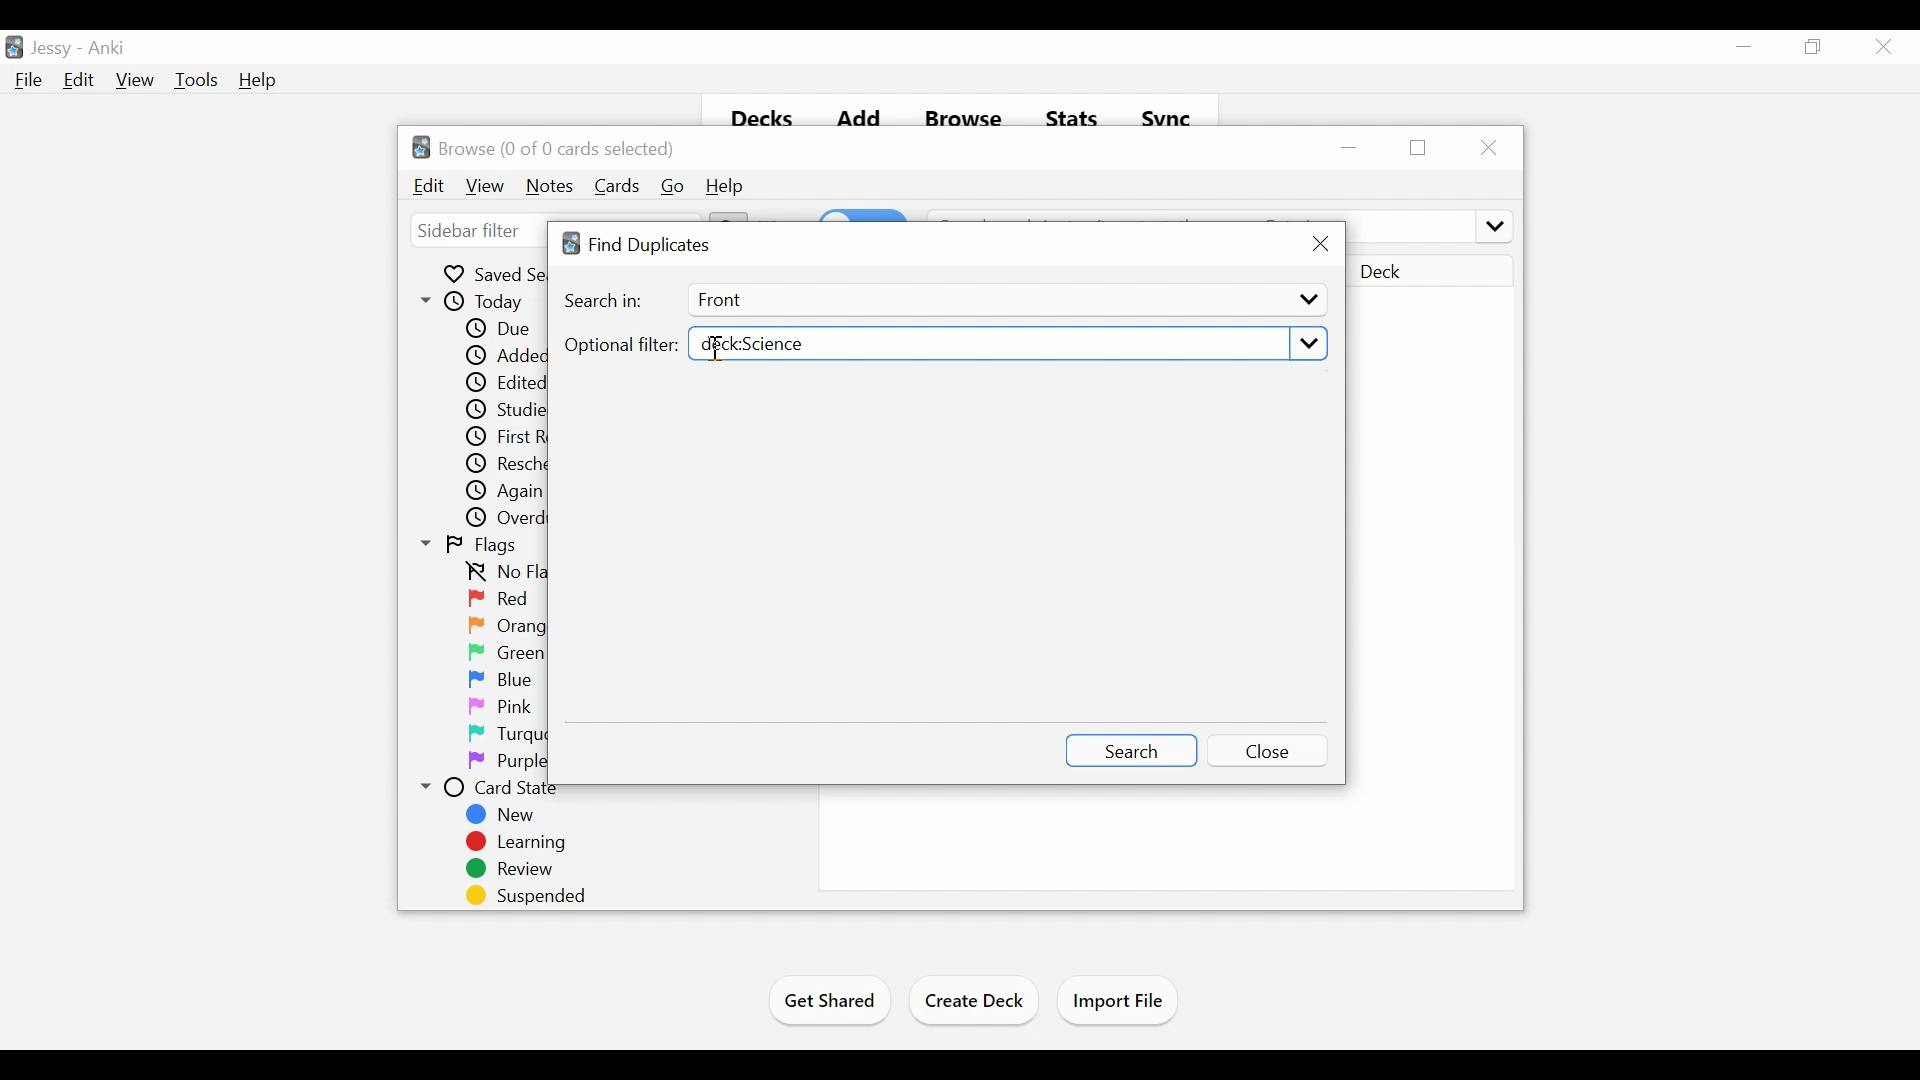 The height and width of the screenshot is (1080, 1920). What do you see at coordinates (497, 789) in the screenshot?
I see `Card State` at bounding box center [497, 789].